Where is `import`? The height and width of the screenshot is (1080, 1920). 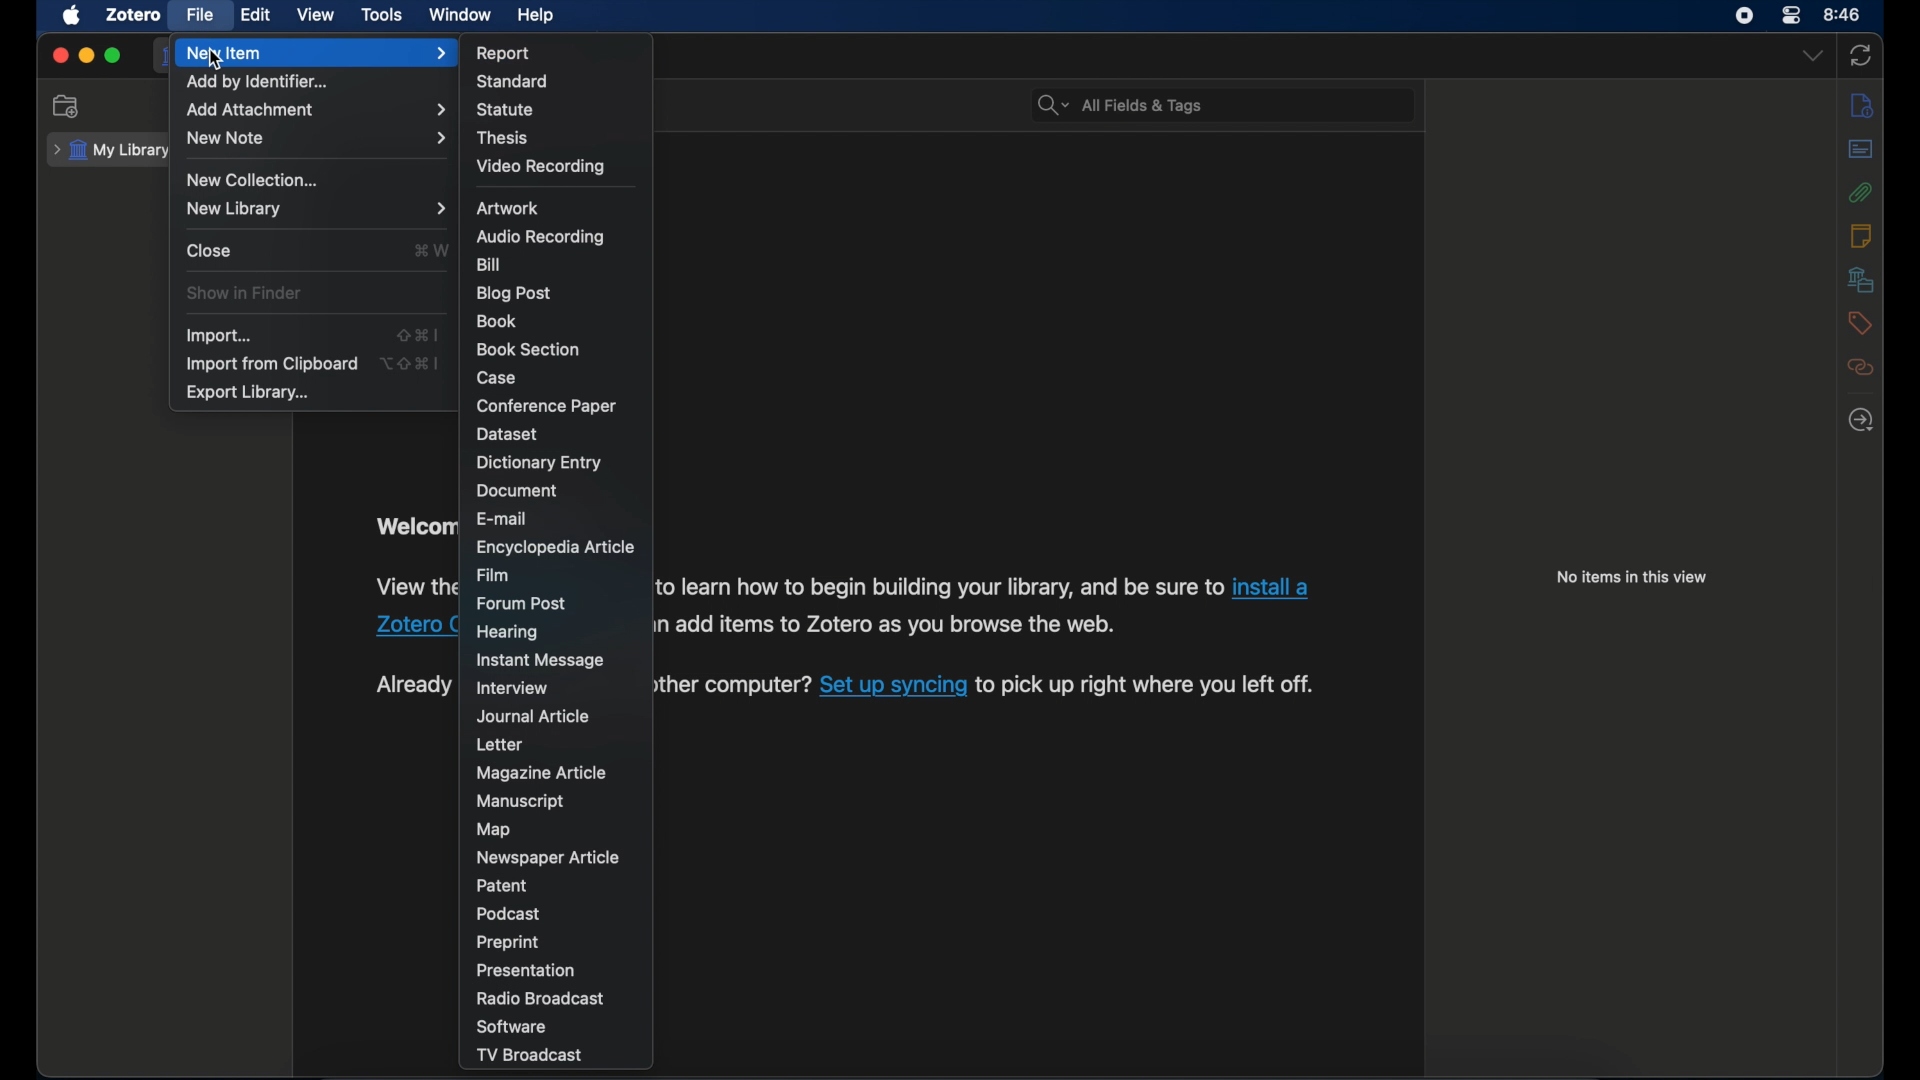
import is located at coordinates (217, 335).